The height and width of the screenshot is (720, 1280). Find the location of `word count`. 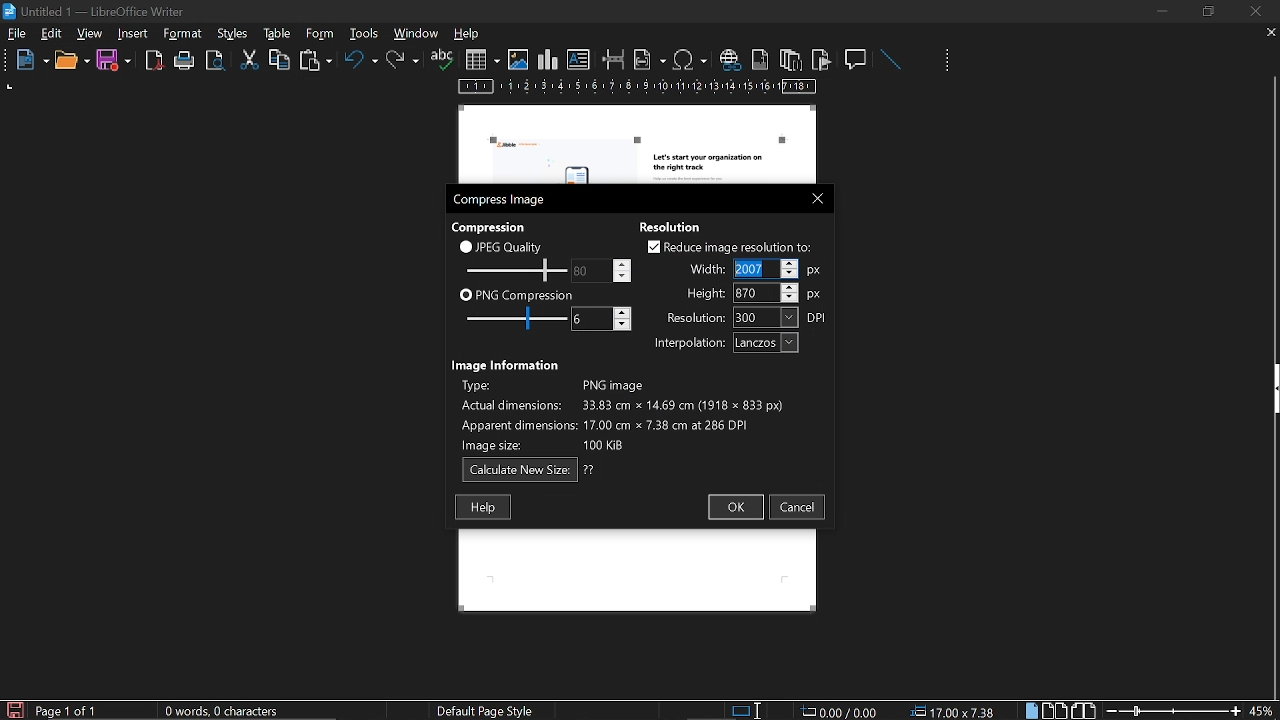

word count is located at coordinates (229, 711).